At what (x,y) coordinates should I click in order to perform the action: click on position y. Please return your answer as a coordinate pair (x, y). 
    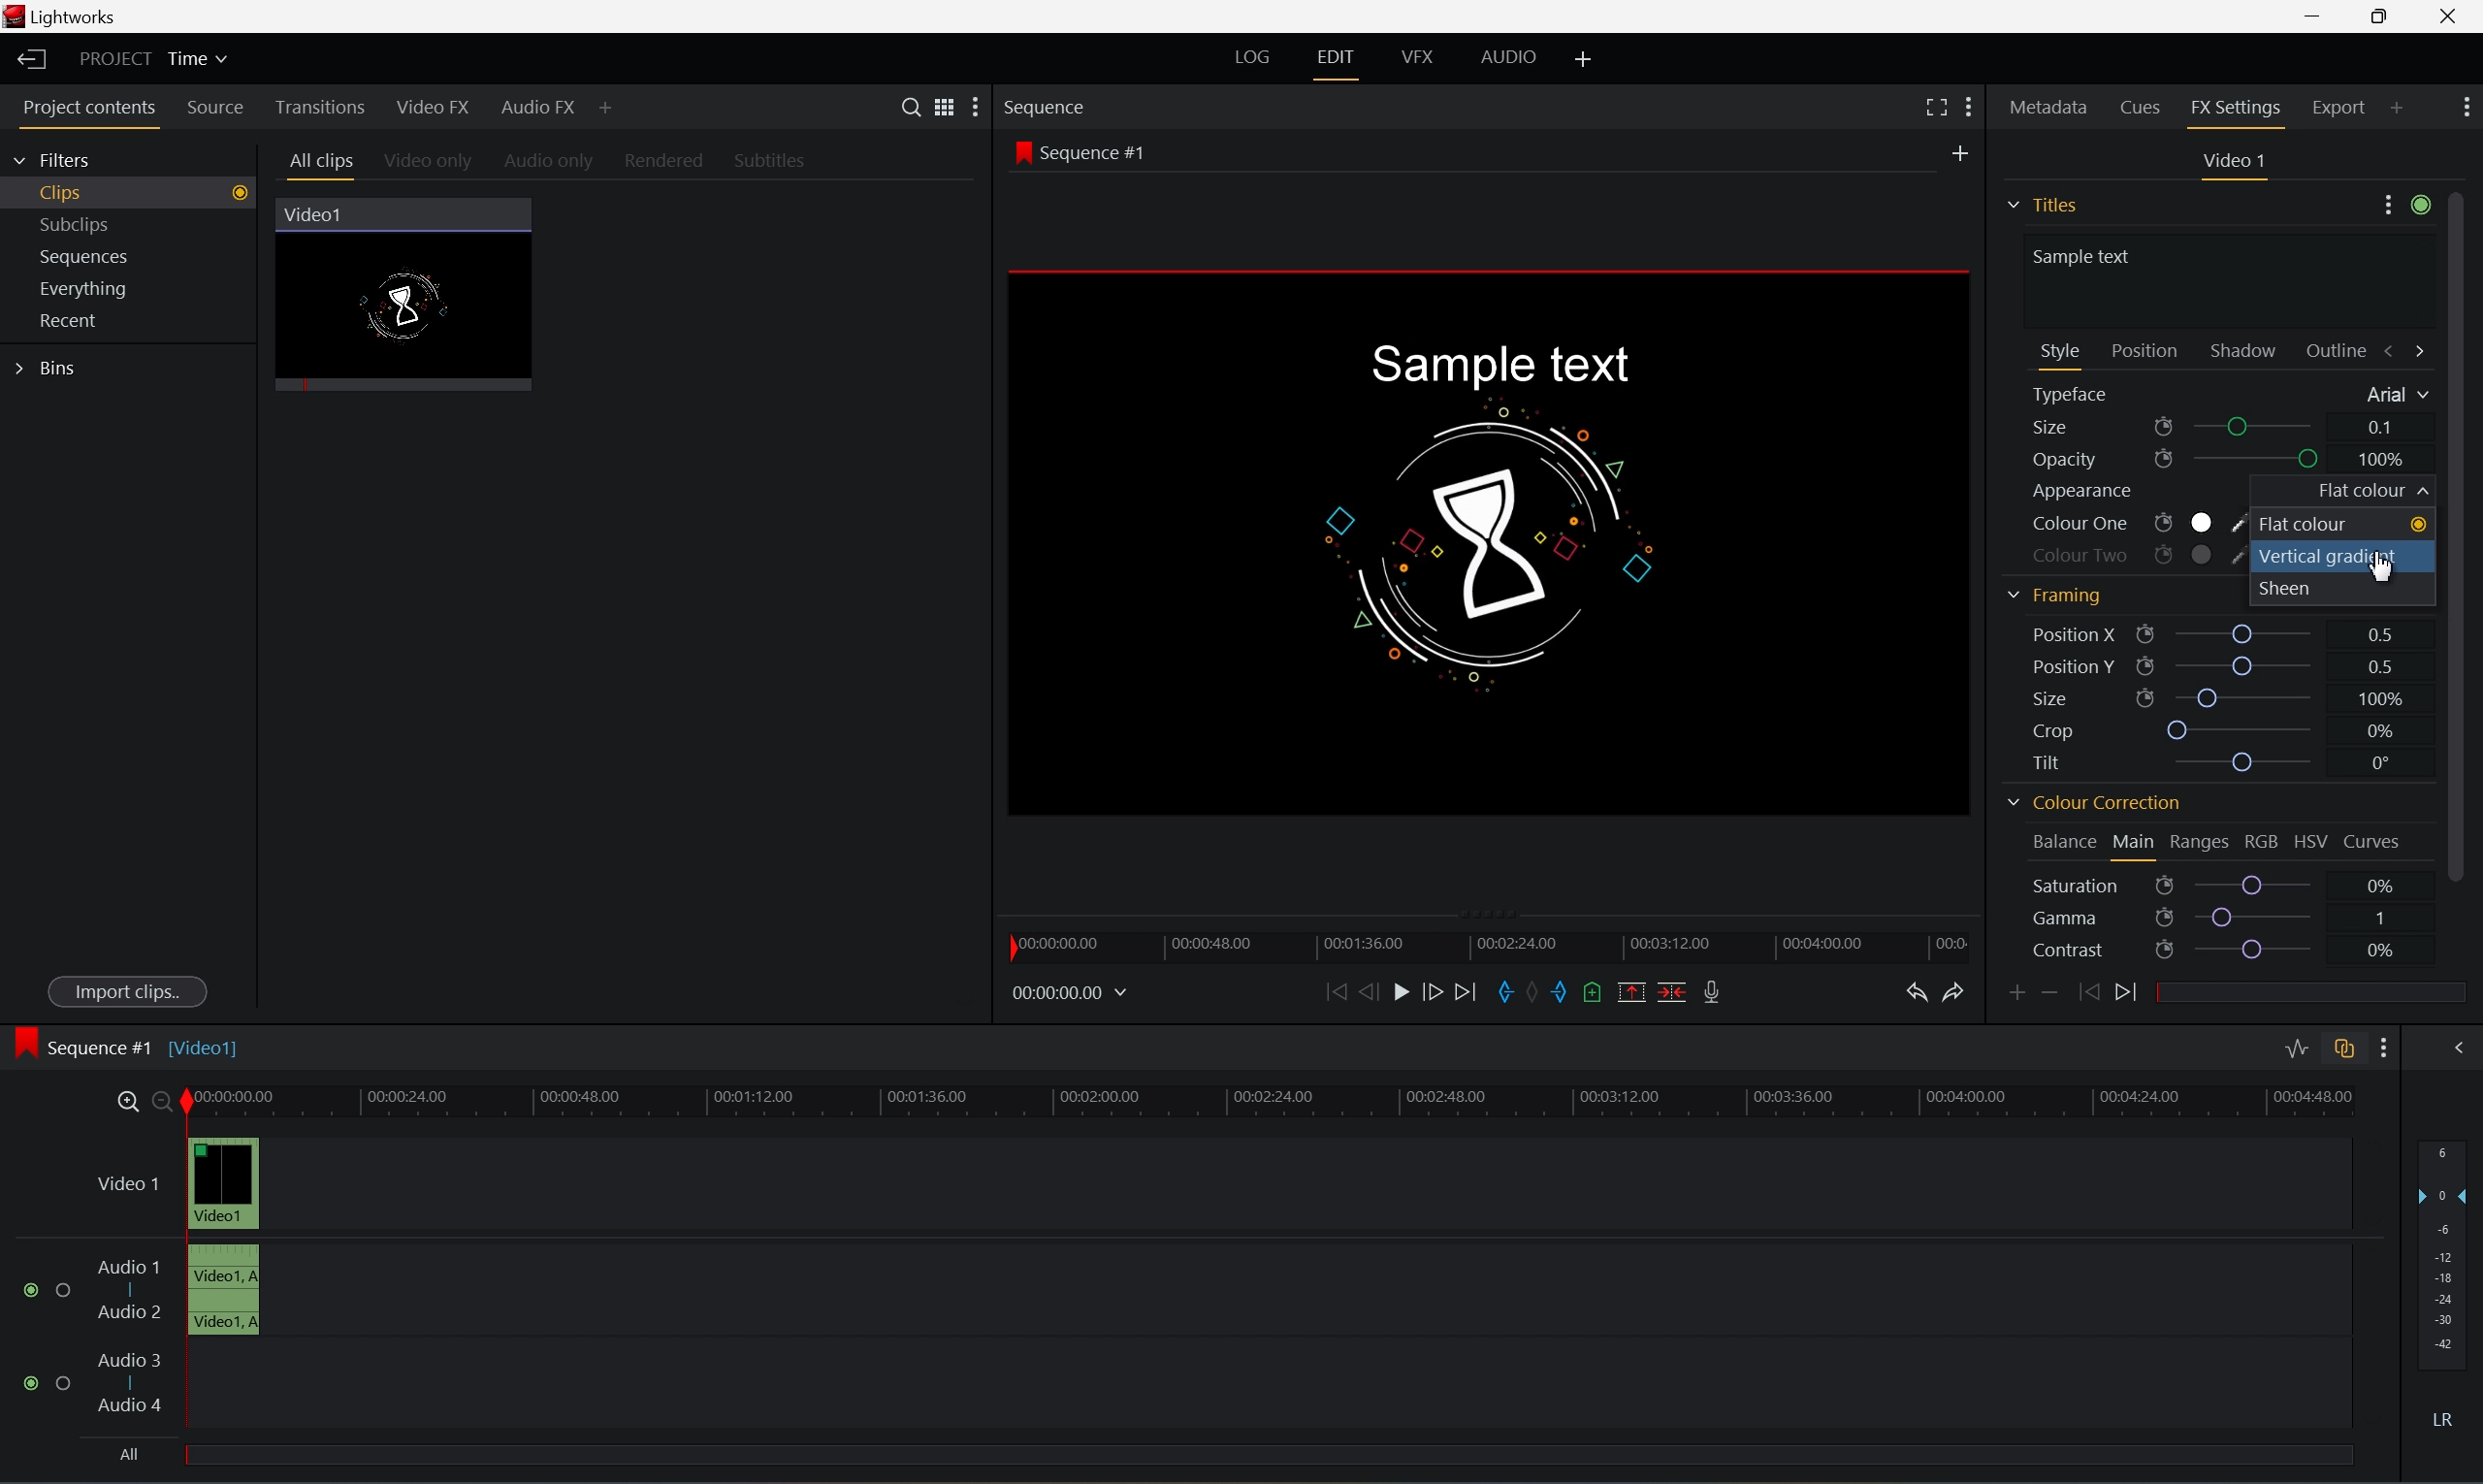
    Looking at the image, I should click on (2084, 666).